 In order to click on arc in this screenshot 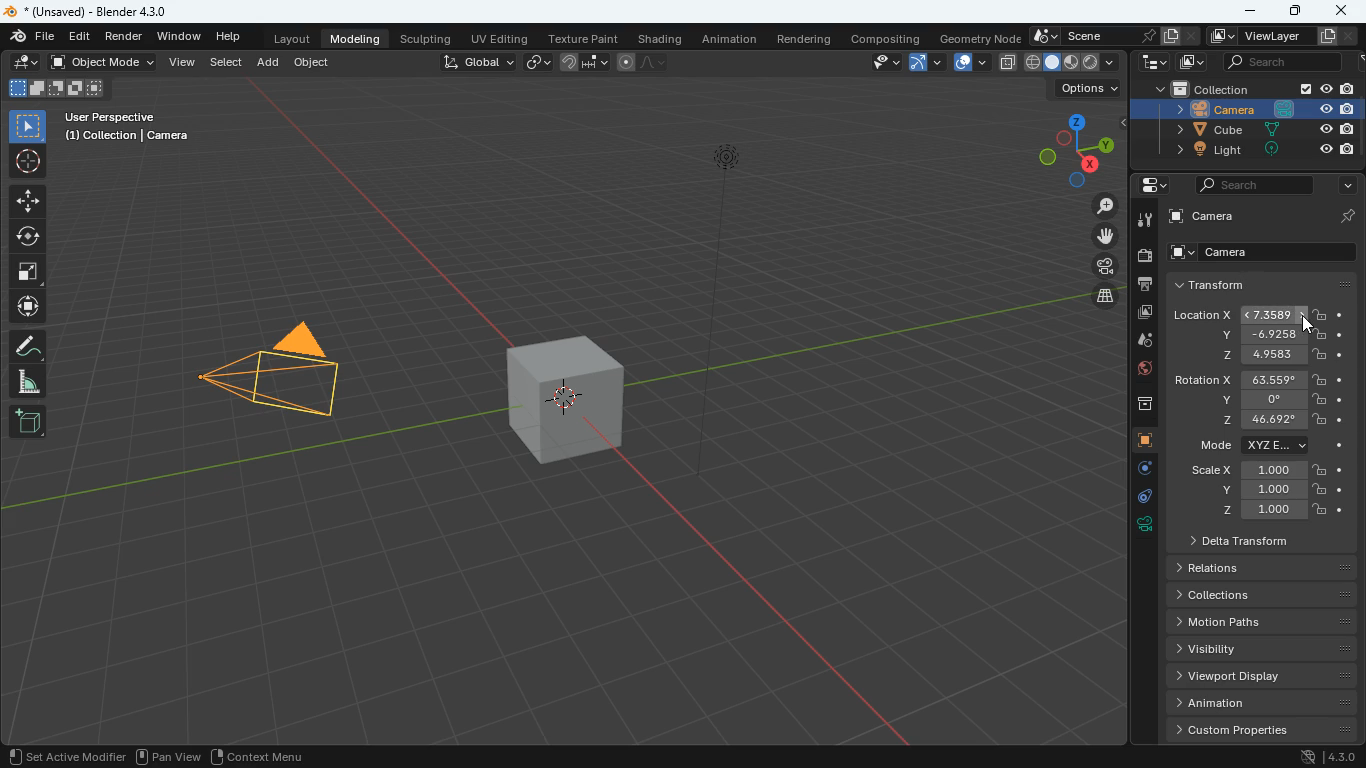, I will do `click(925, 64)`.